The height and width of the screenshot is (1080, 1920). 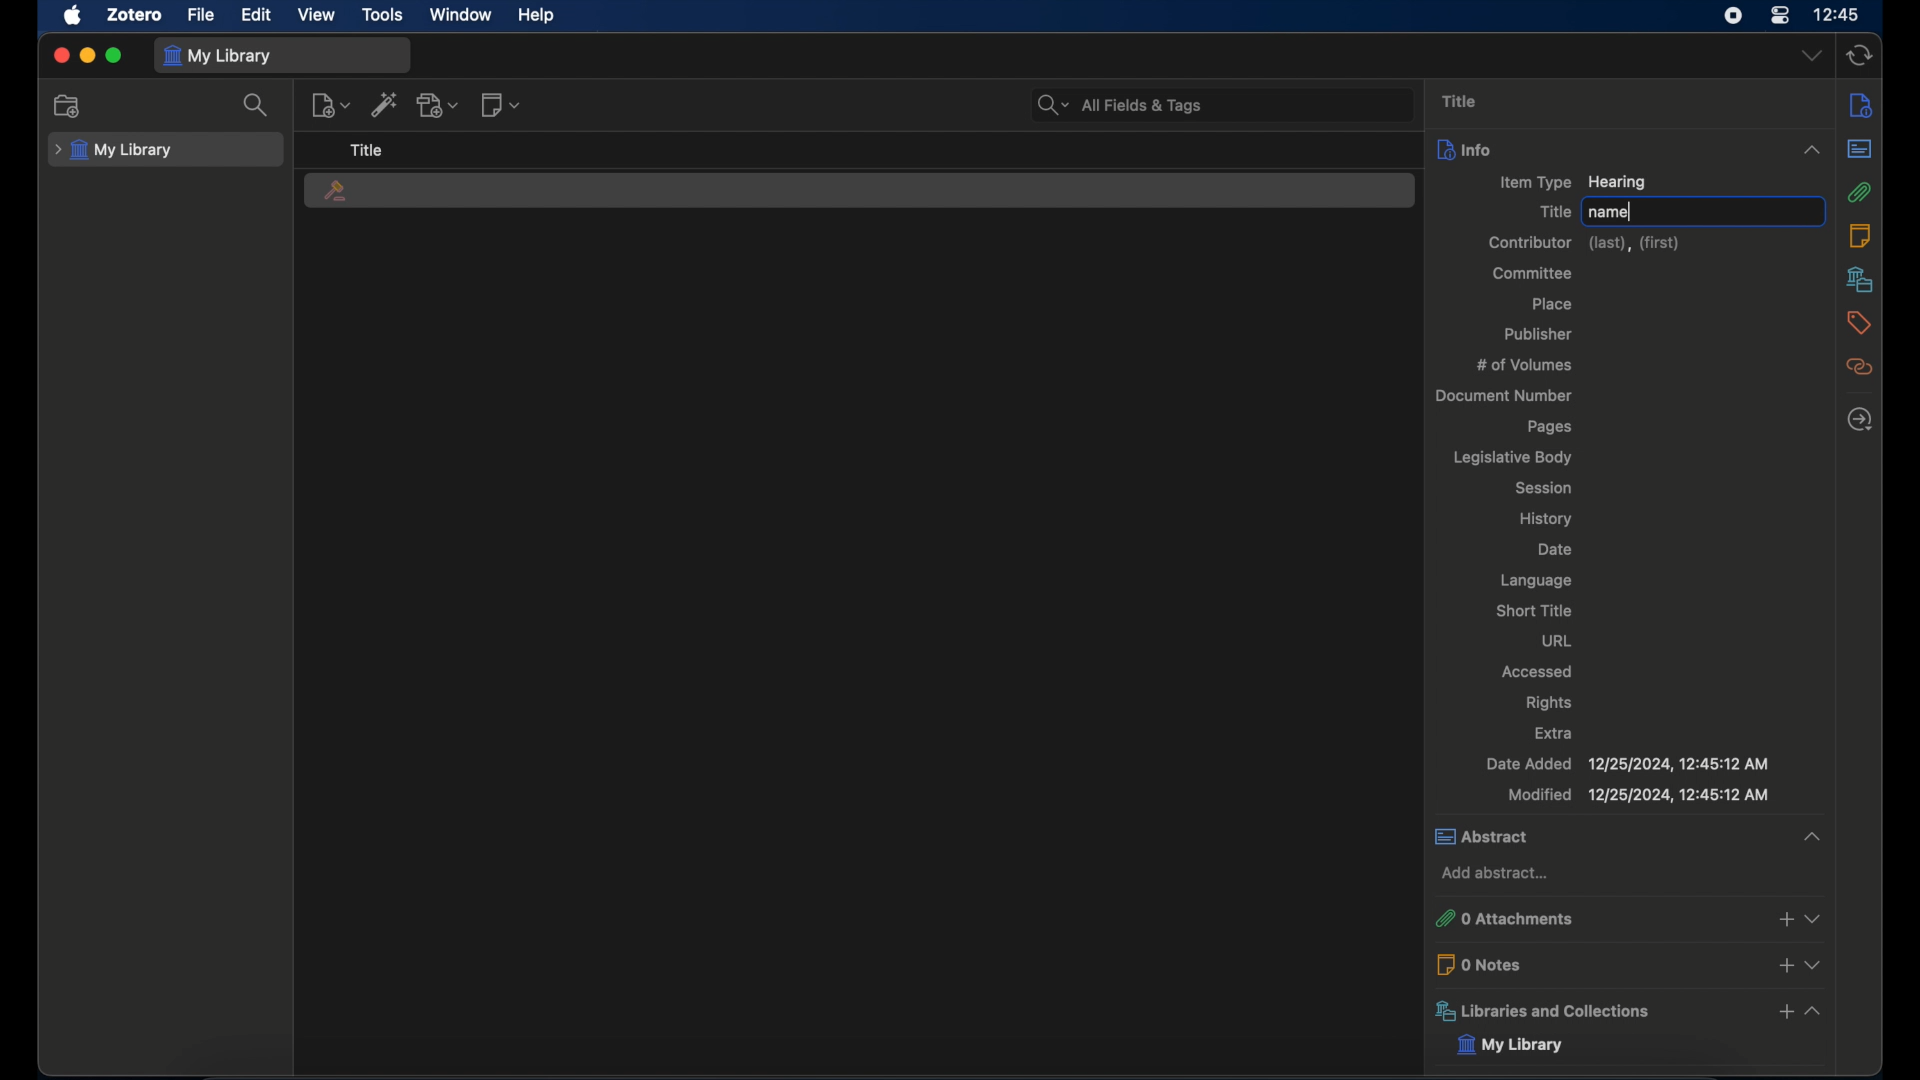 What do you see at coordinates (1555, 732) in the screenshot?
I see `extra` at bounding box center [1555, 732].